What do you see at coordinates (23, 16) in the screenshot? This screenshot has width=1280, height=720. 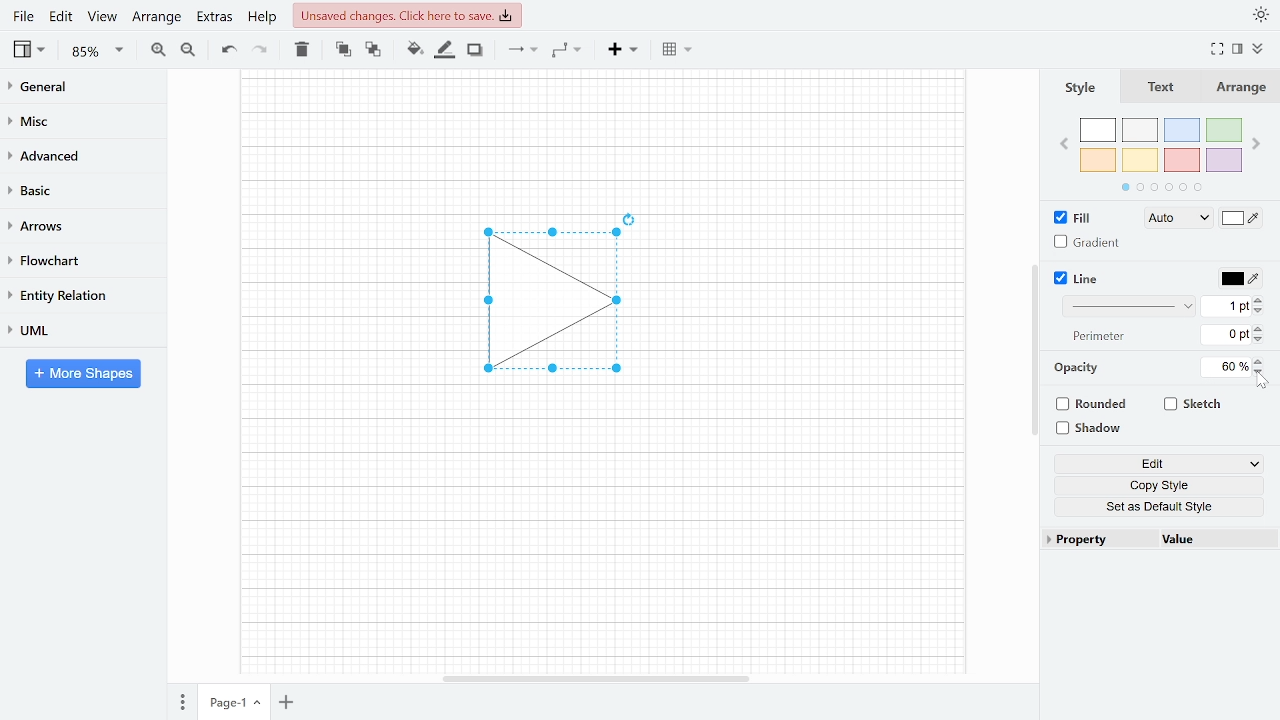 I see `File` at bounding box center [23, 16].